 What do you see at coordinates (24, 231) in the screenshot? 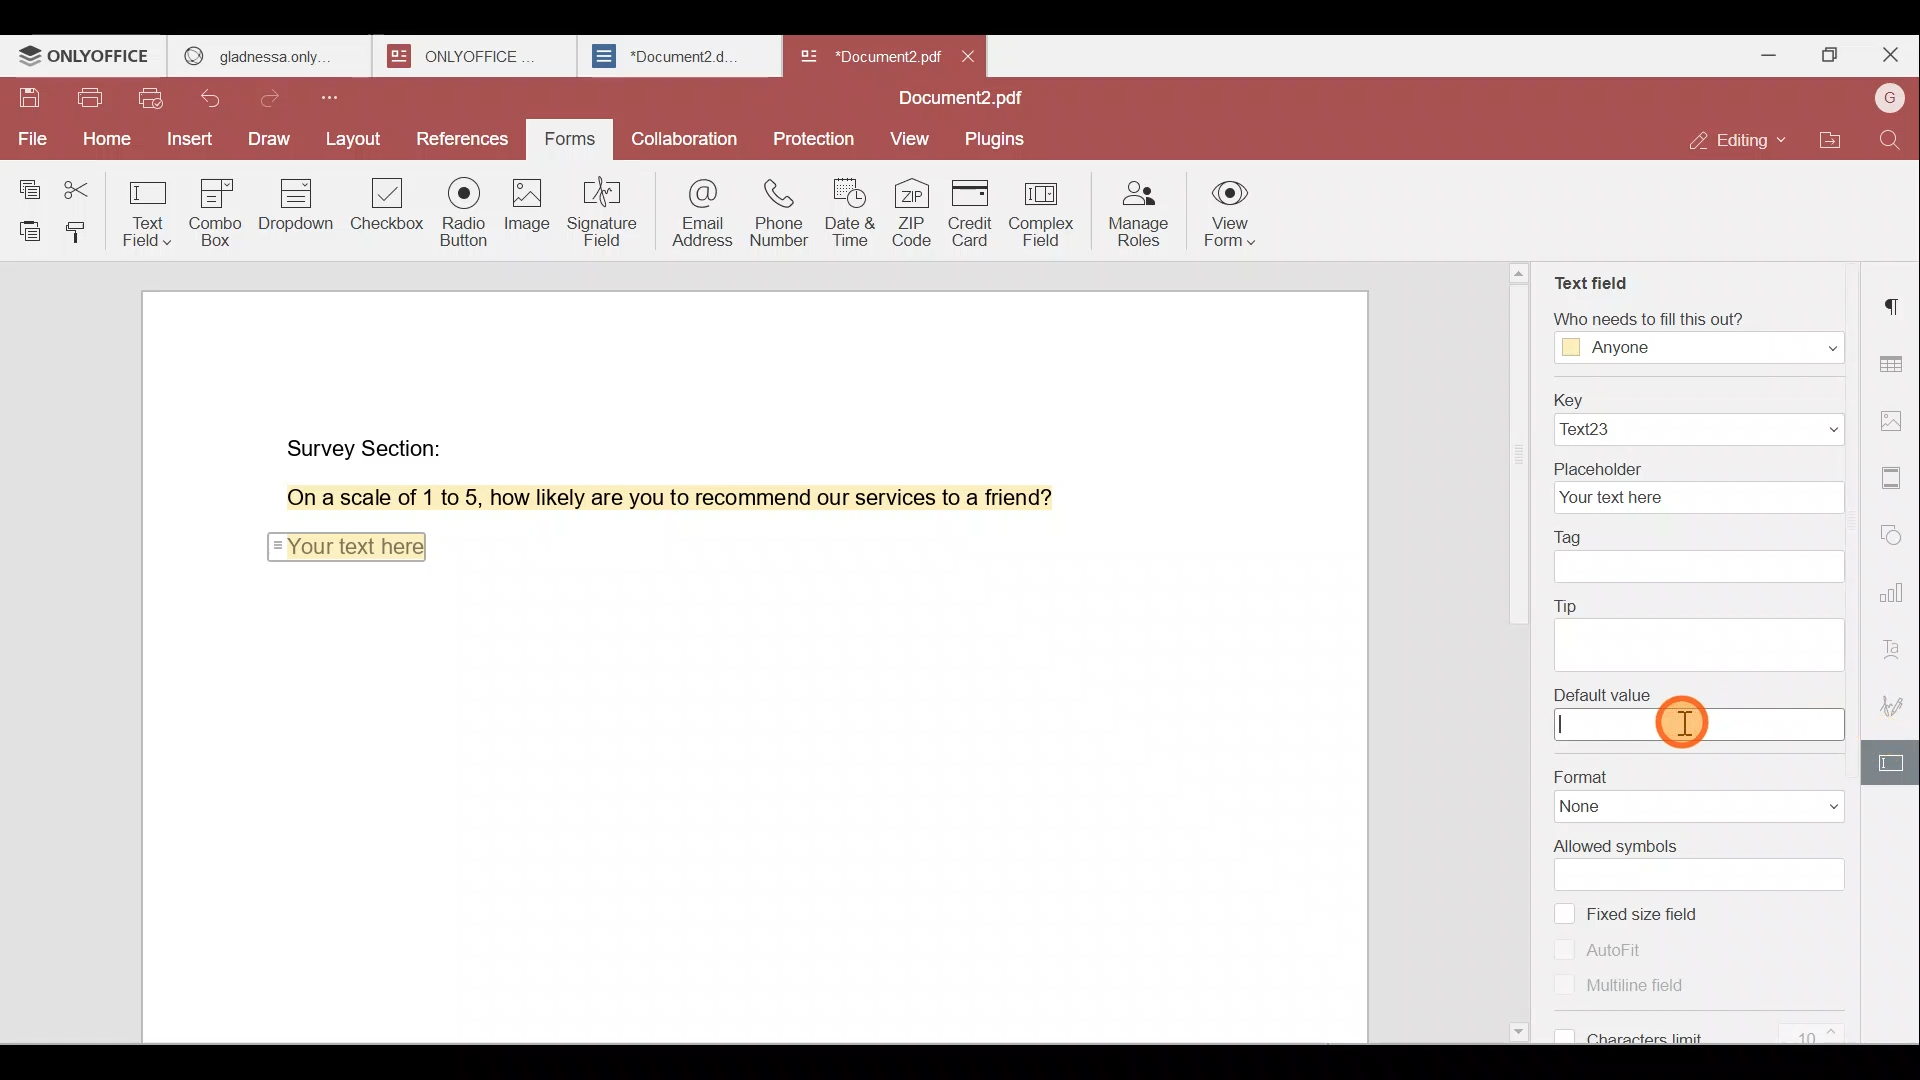
I see `Paste` at bounding box center [24, 231].